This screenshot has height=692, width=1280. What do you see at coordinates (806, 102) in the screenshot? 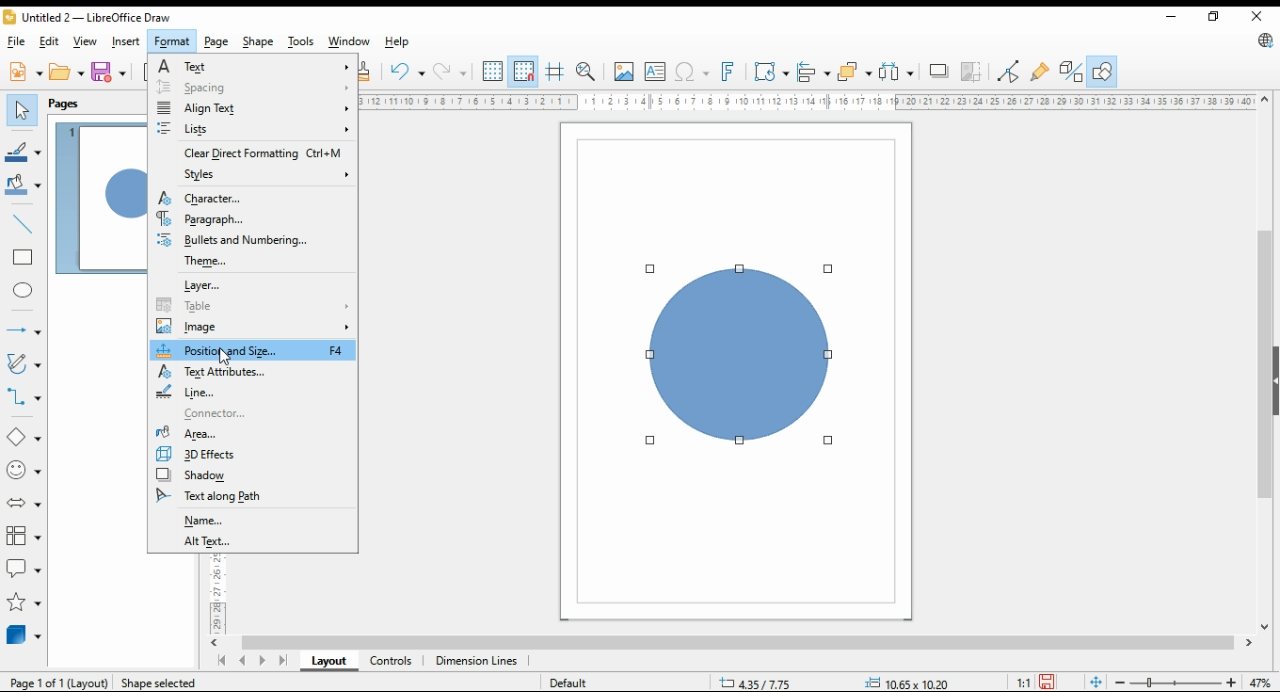
I see `Ruler` at bounding box center [806, 102].